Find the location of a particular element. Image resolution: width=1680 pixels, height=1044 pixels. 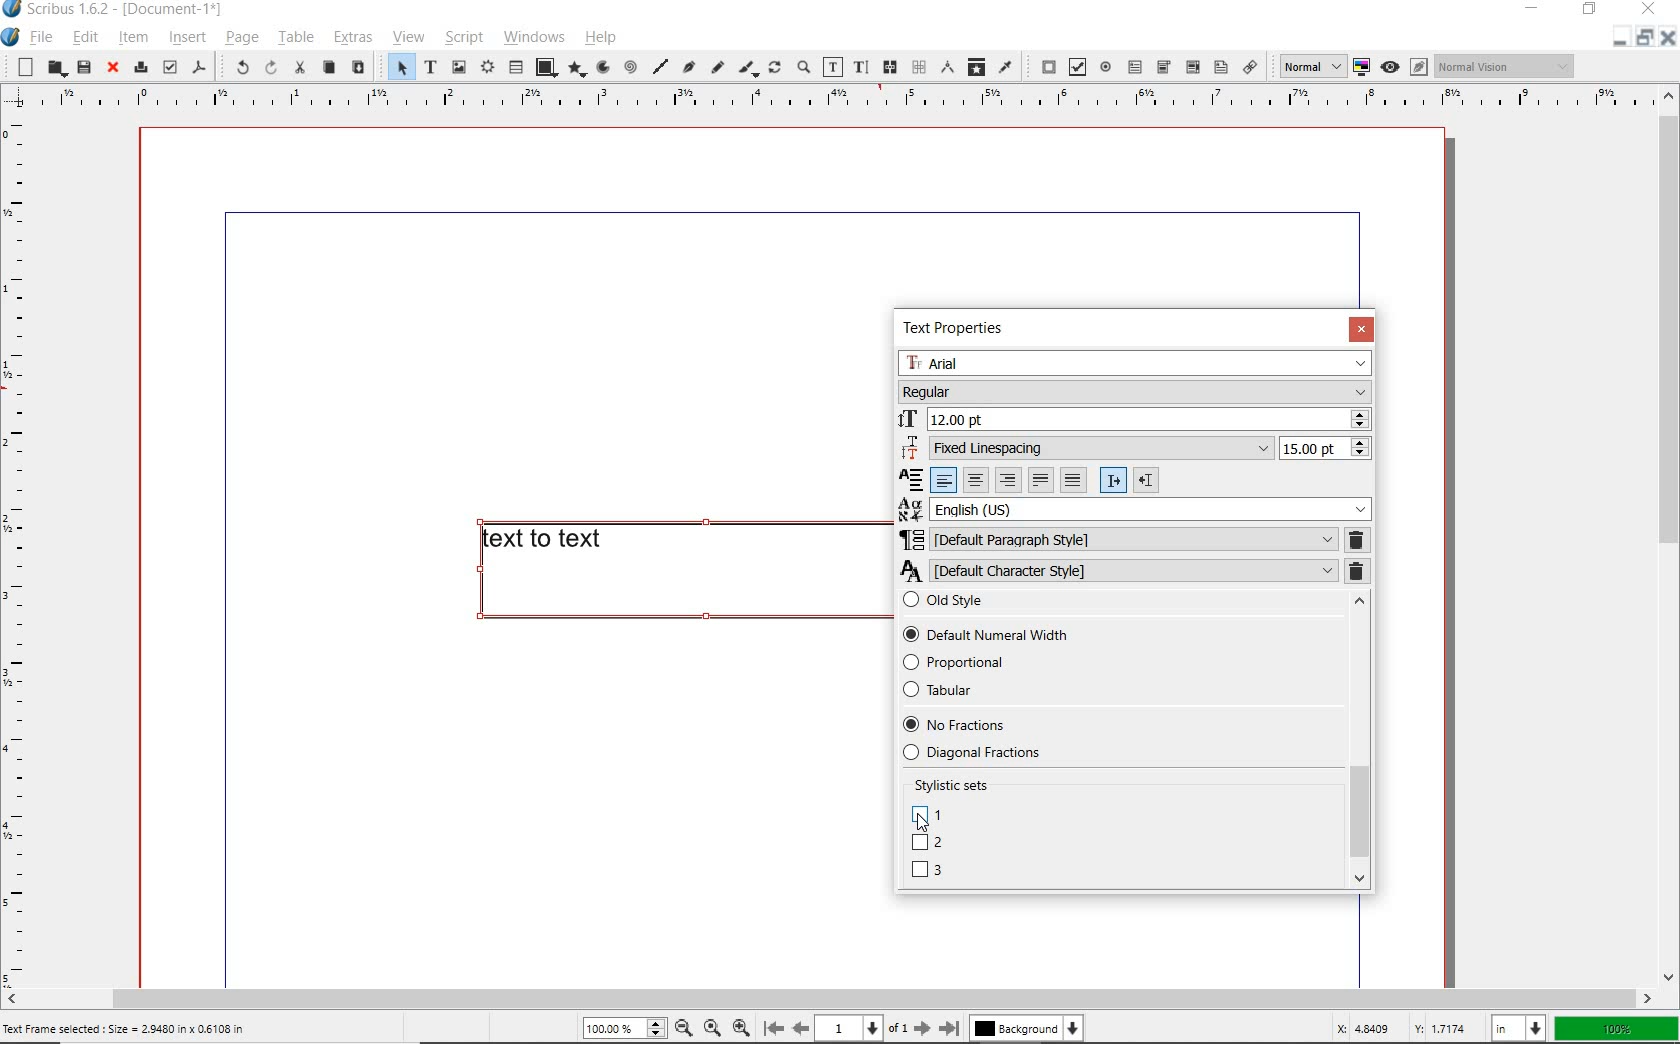

Scribus 1.6.2 - [Document-1*] is located at coordinates (119, 12).